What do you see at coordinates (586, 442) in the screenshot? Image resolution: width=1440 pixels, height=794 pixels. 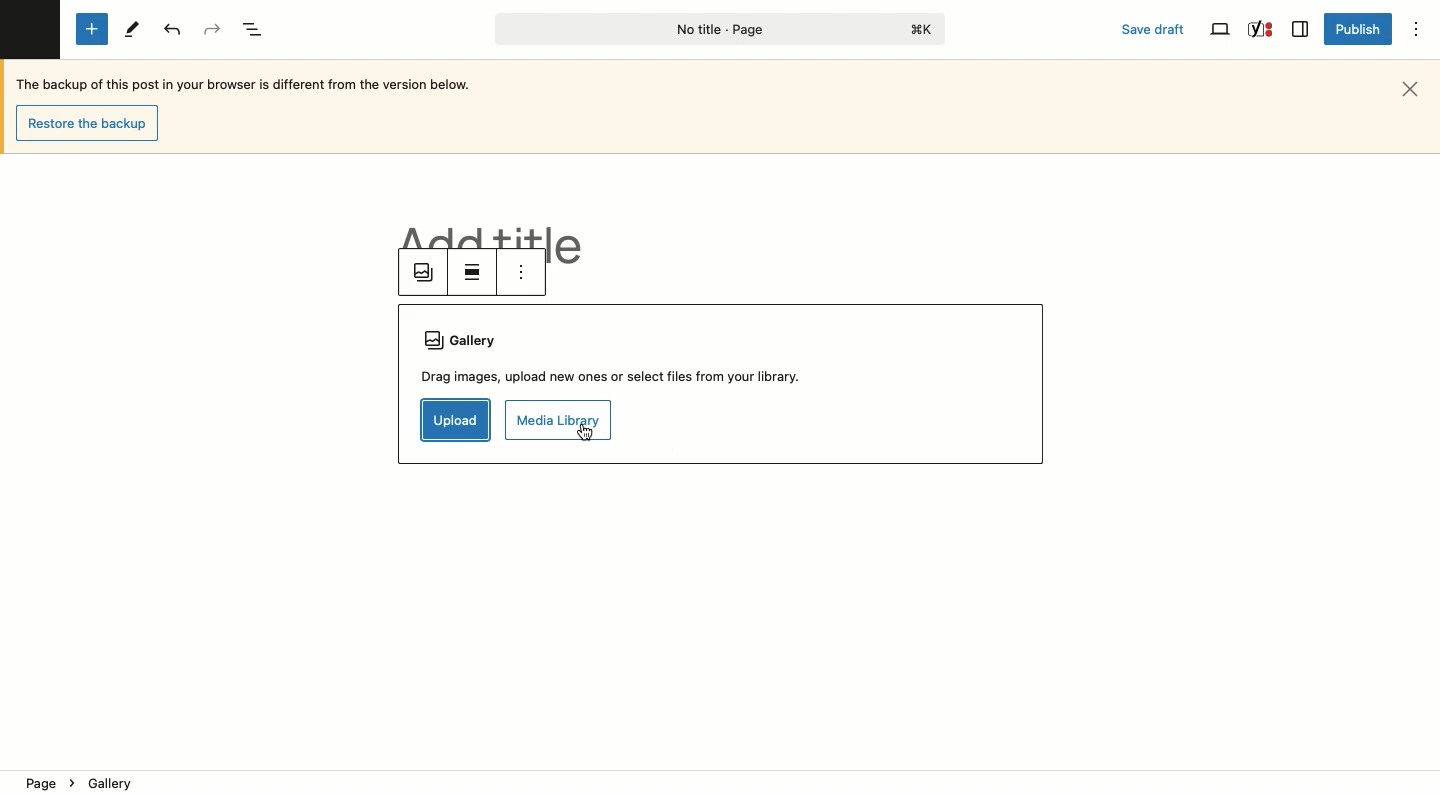 I see `Cursor` at bounding box center [586, 442].